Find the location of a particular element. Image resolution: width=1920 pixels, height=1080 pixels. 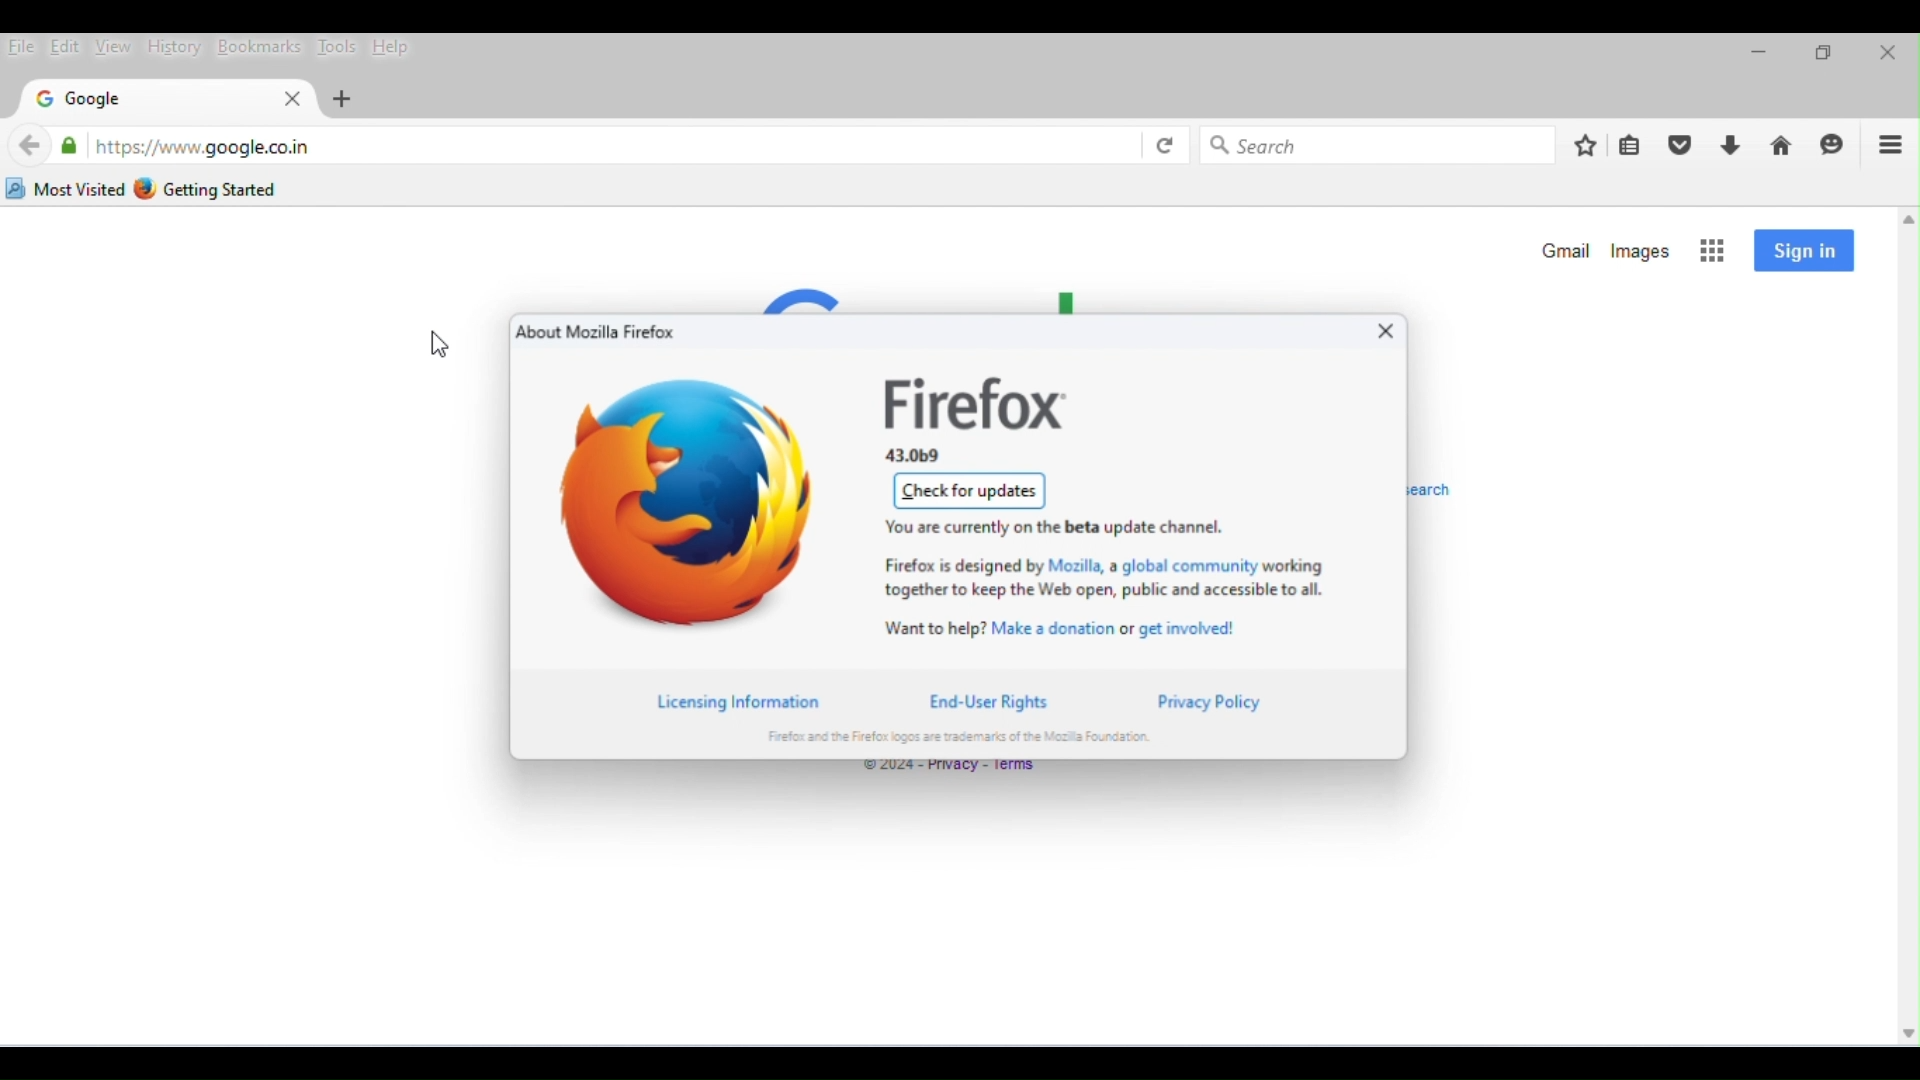

back is located at coordinates (30, 146).